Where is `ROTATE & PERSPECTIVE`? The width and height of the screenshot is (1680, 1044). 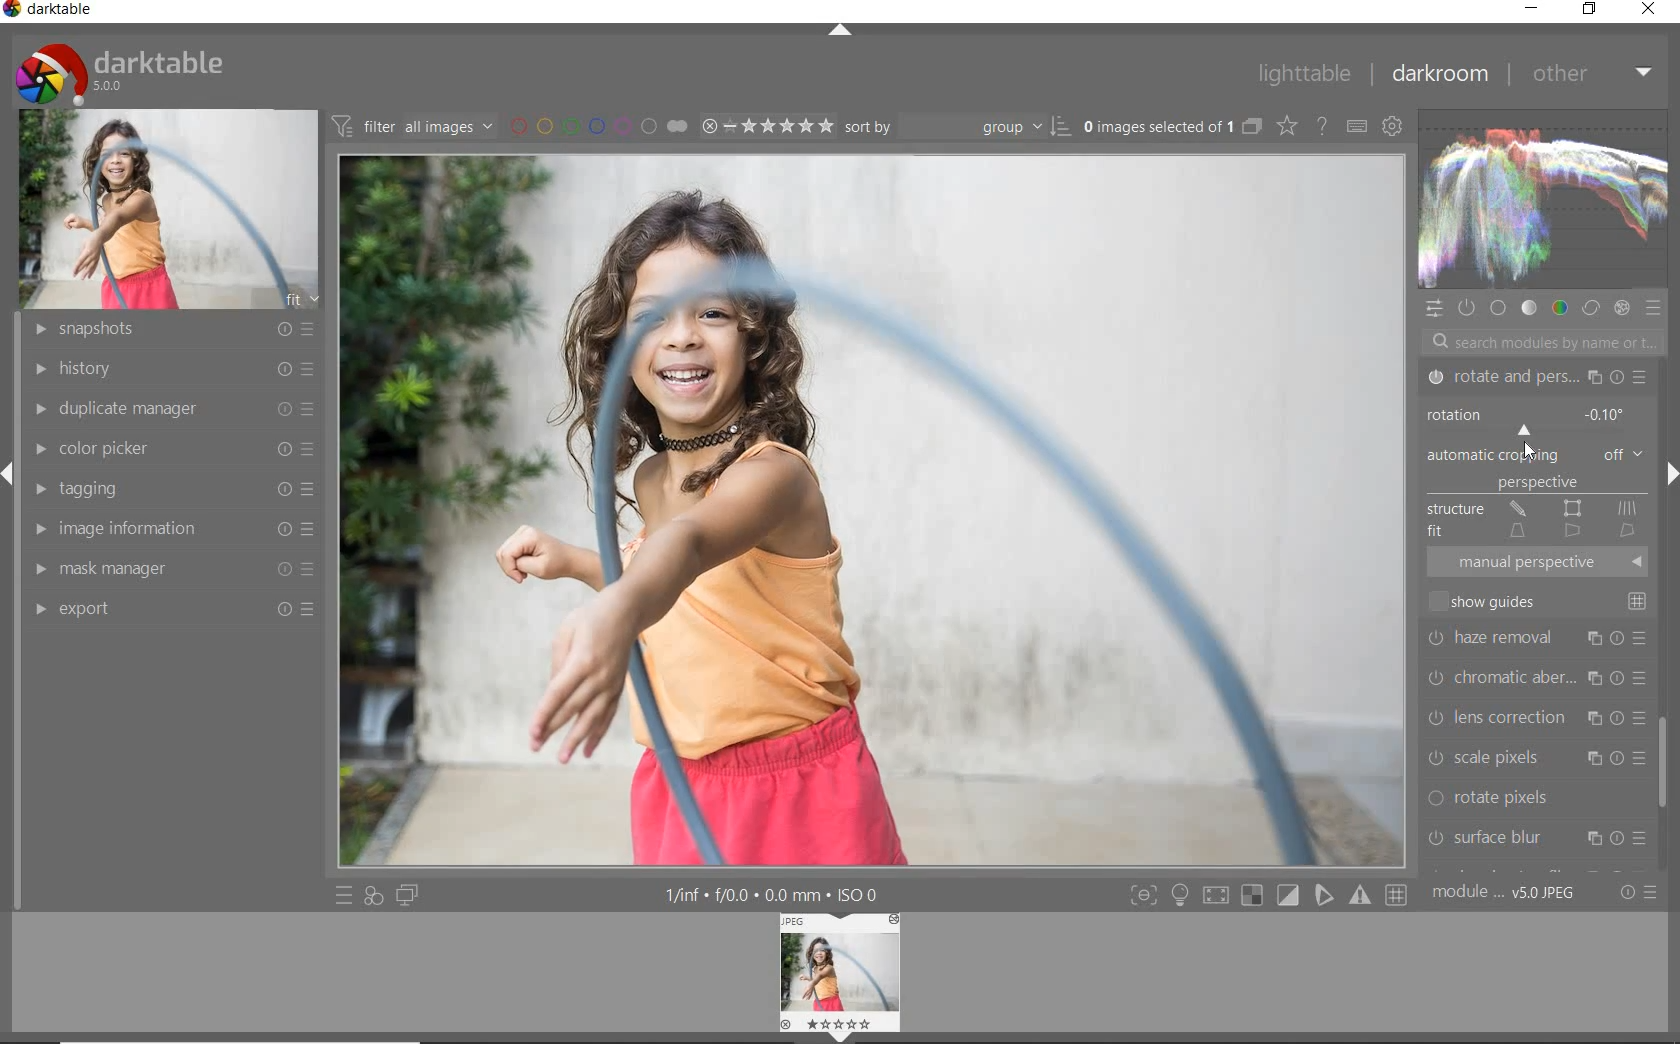 ROTATE & PERSPECTIVE is located at coordinates (1535, 378).